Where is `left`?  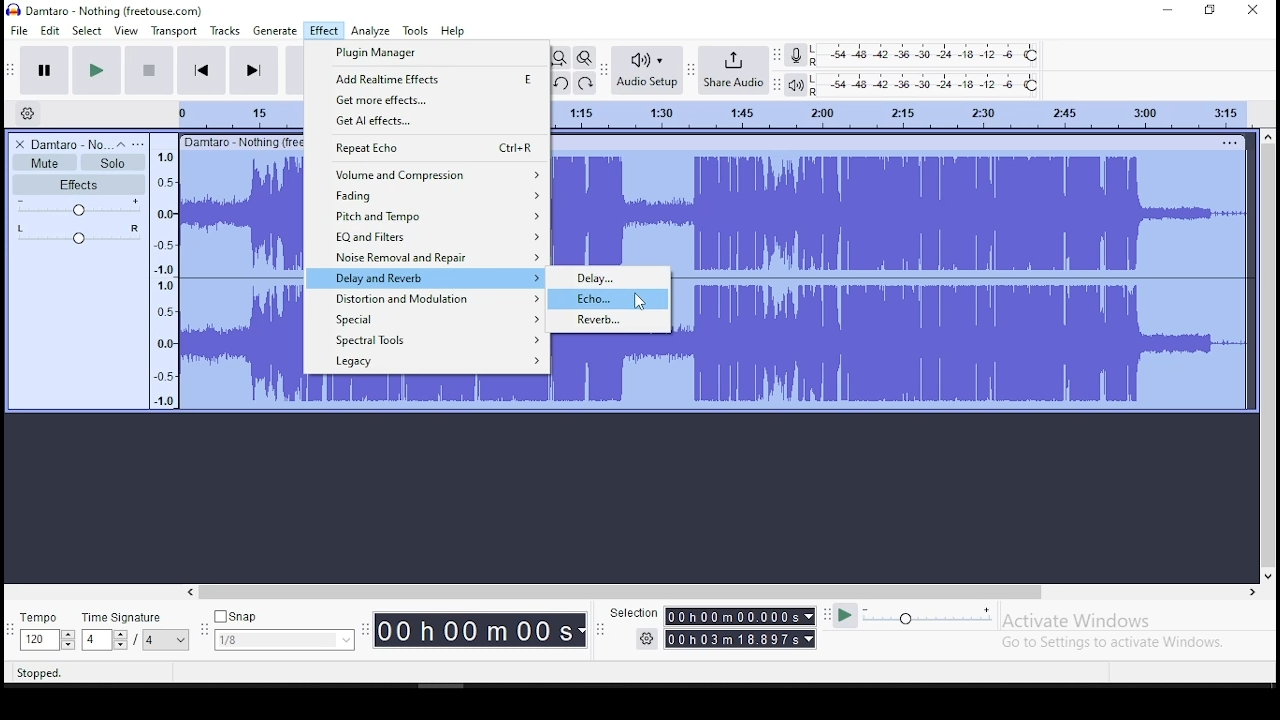 left is located at coordinates (193, 592).